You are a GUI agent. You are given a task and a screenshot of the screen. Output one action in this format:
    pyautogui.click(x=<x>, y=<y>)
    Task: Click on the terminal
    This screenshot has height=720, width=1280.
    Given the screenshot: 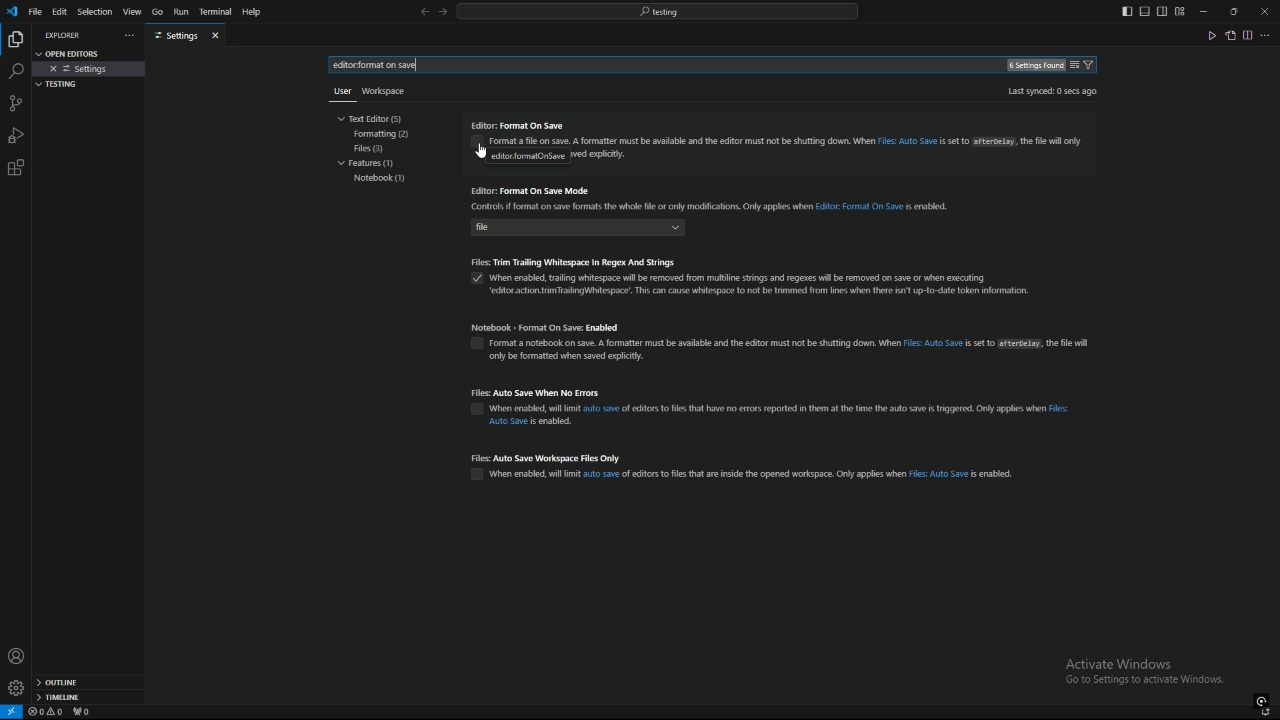 What is the action you would take?
    pyautogui.click(x=216, y=13)
    